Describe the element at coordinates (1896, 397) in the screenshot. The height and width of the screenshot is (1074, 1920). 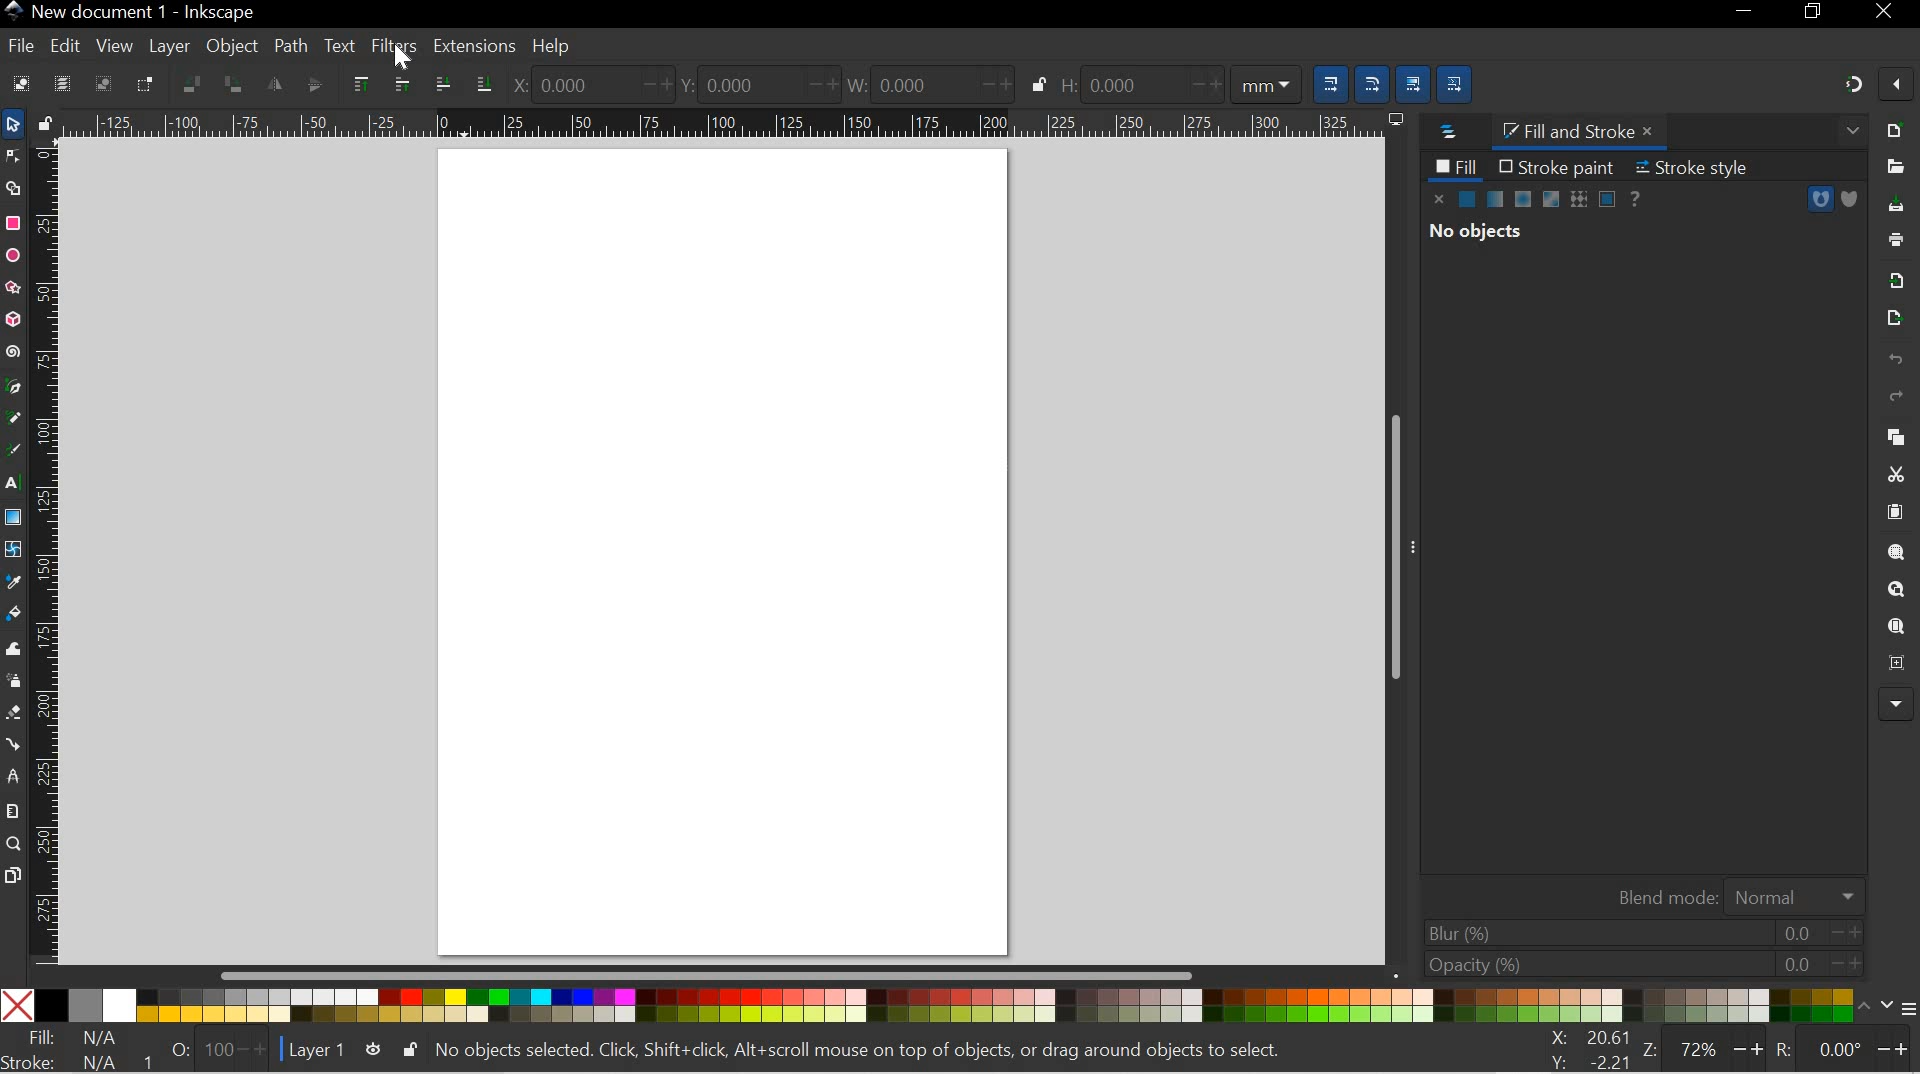
I see `REDO` at that location.